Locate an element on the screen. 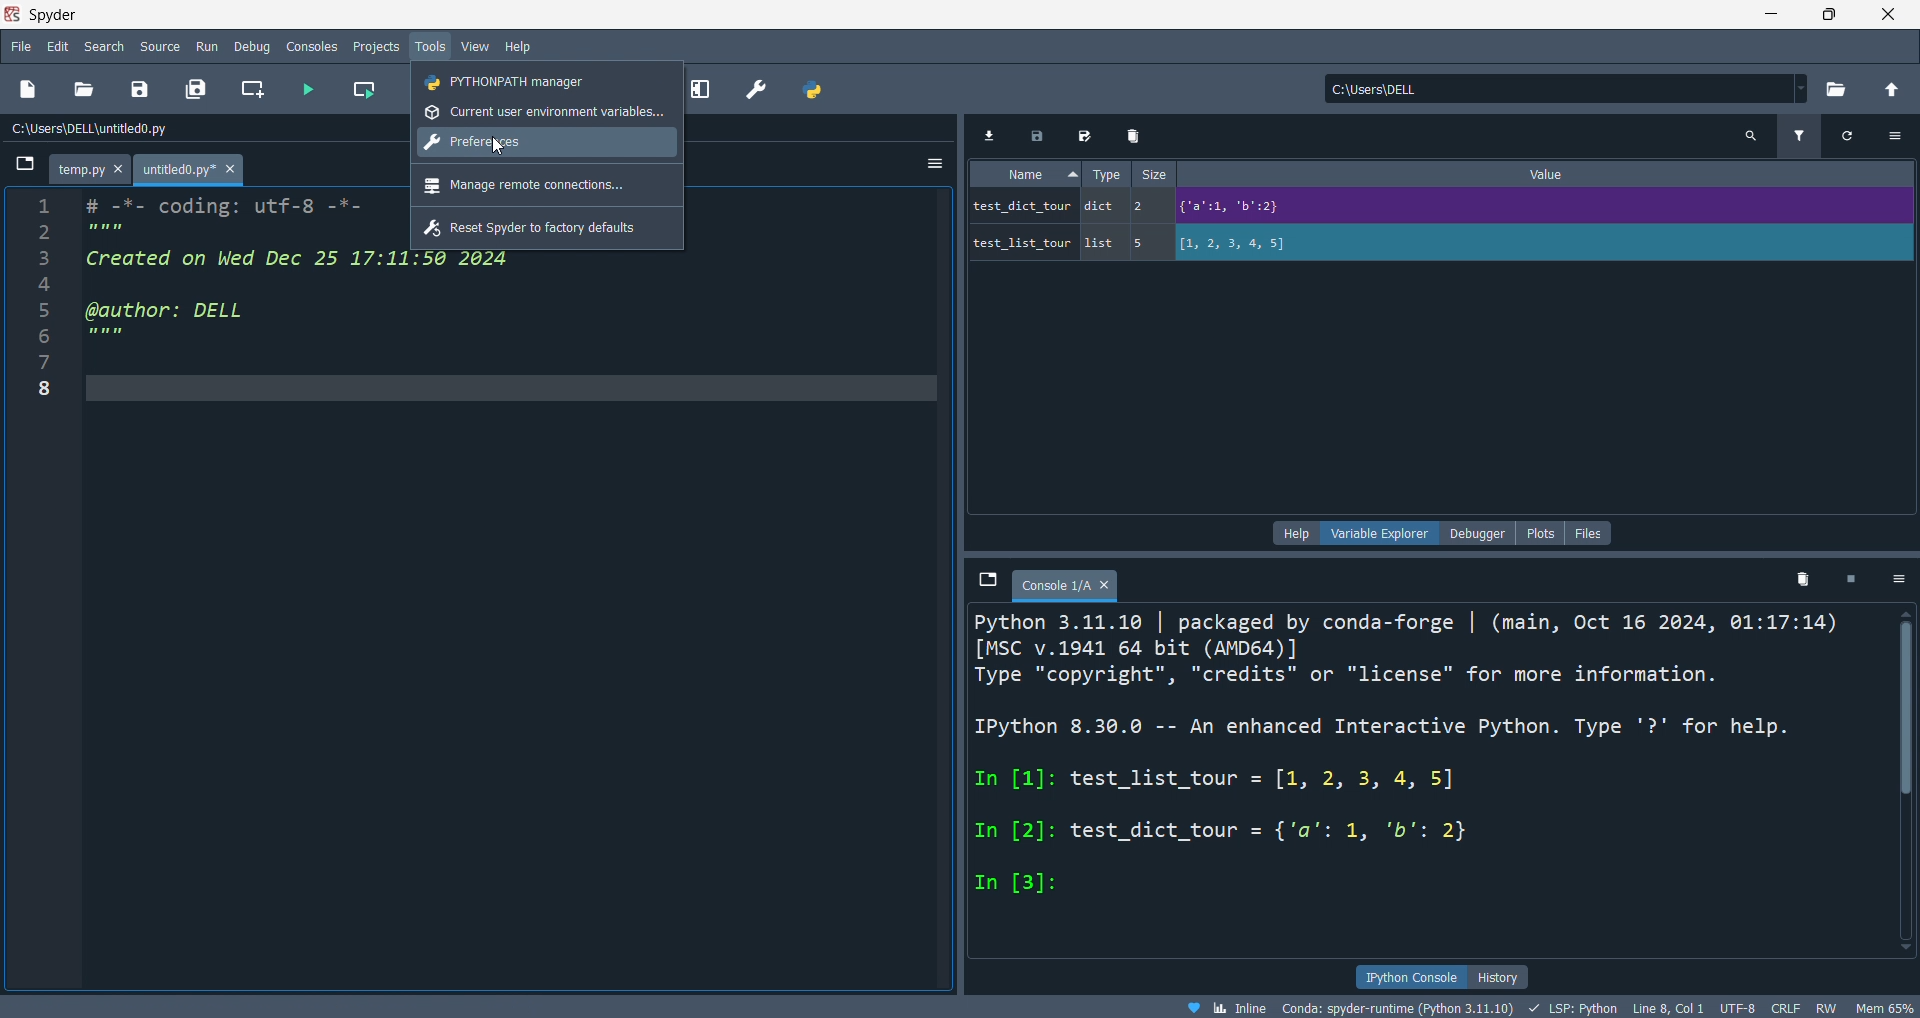 The height and width of the screenshot is (1018, 1920). UTF-8 is located at coordinates (1741, 1005).